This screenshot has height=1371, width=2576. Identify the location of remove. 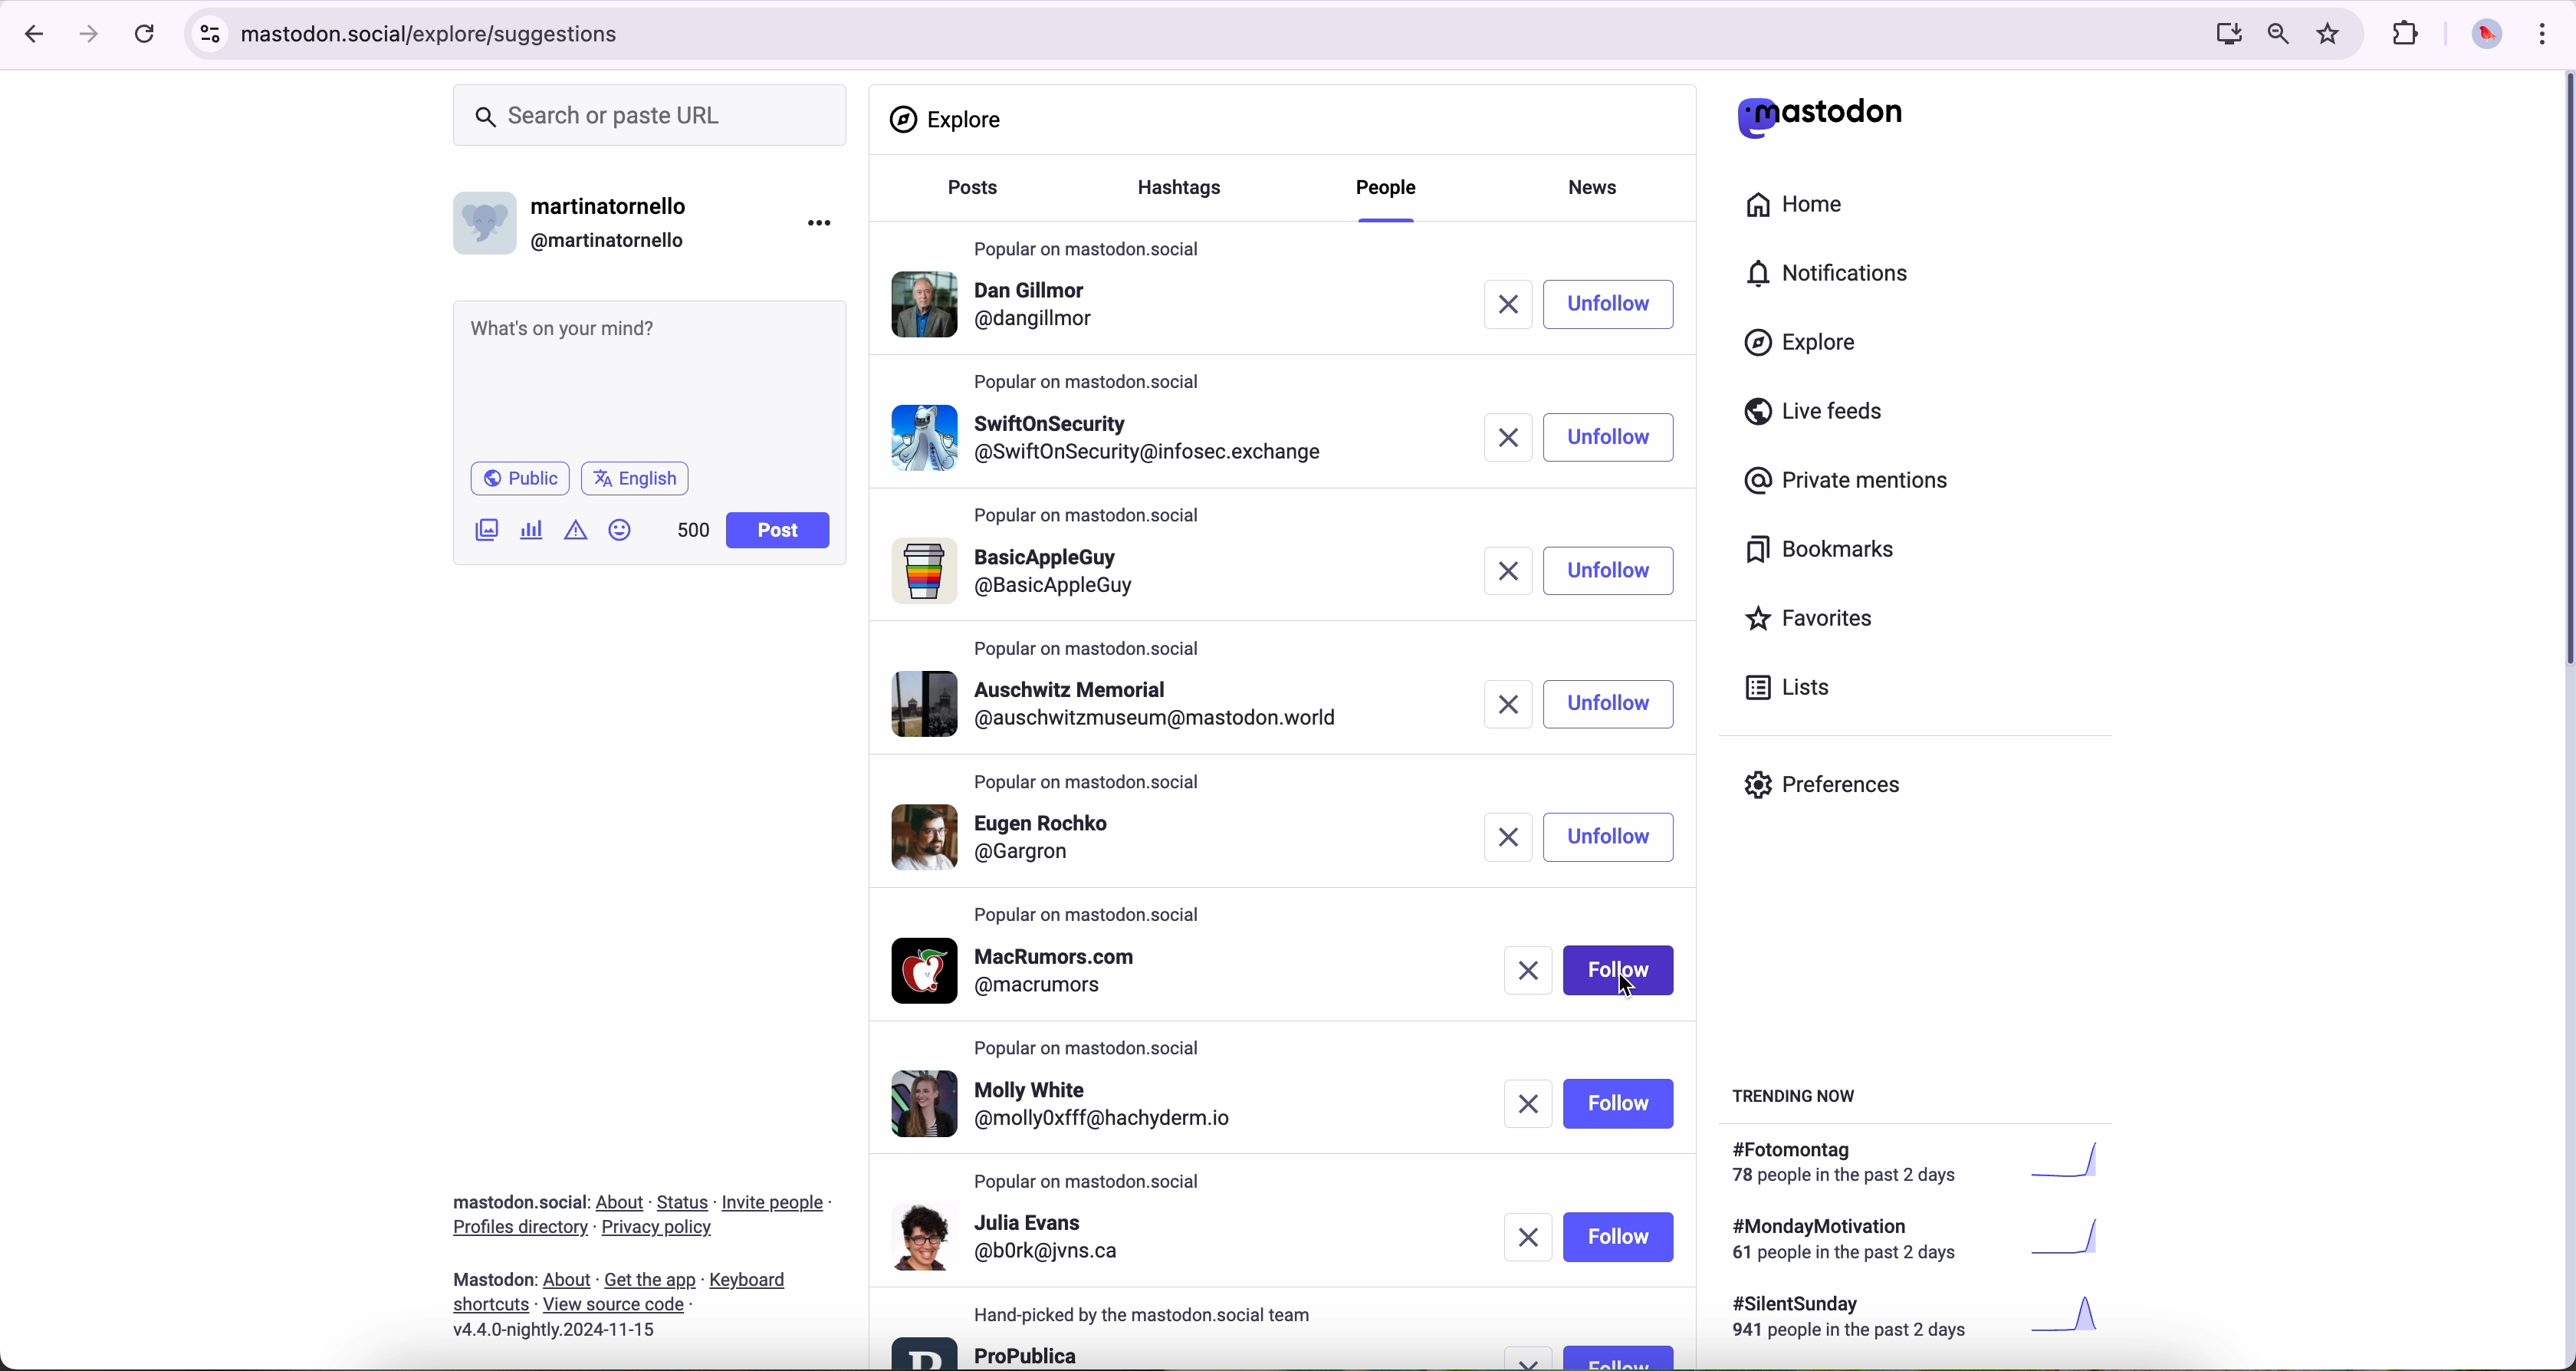
(1531, 1237).